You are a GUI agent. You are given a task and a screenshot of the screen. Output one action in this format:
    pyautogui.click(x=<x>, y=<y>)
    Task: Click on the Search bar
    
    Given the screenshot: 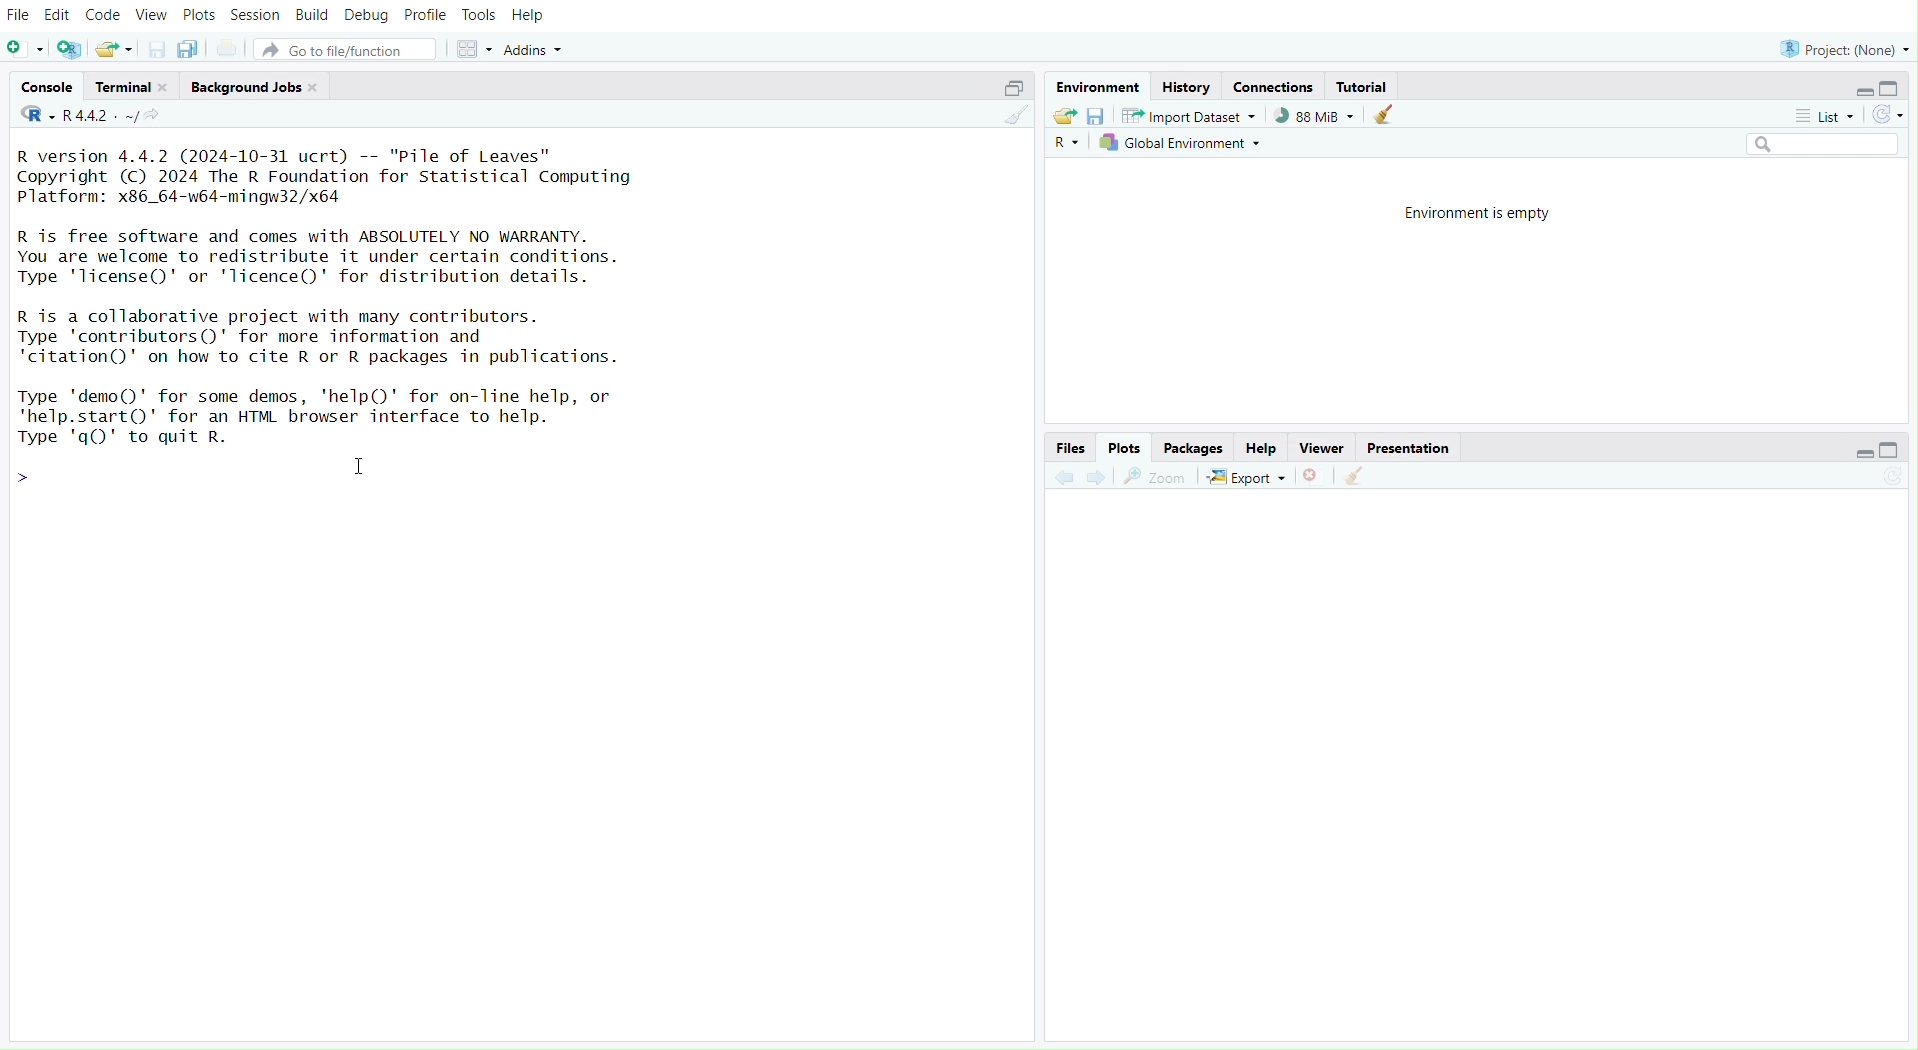 What is the action you would take?
    pyautogui.click(x=1826, y=146)
    